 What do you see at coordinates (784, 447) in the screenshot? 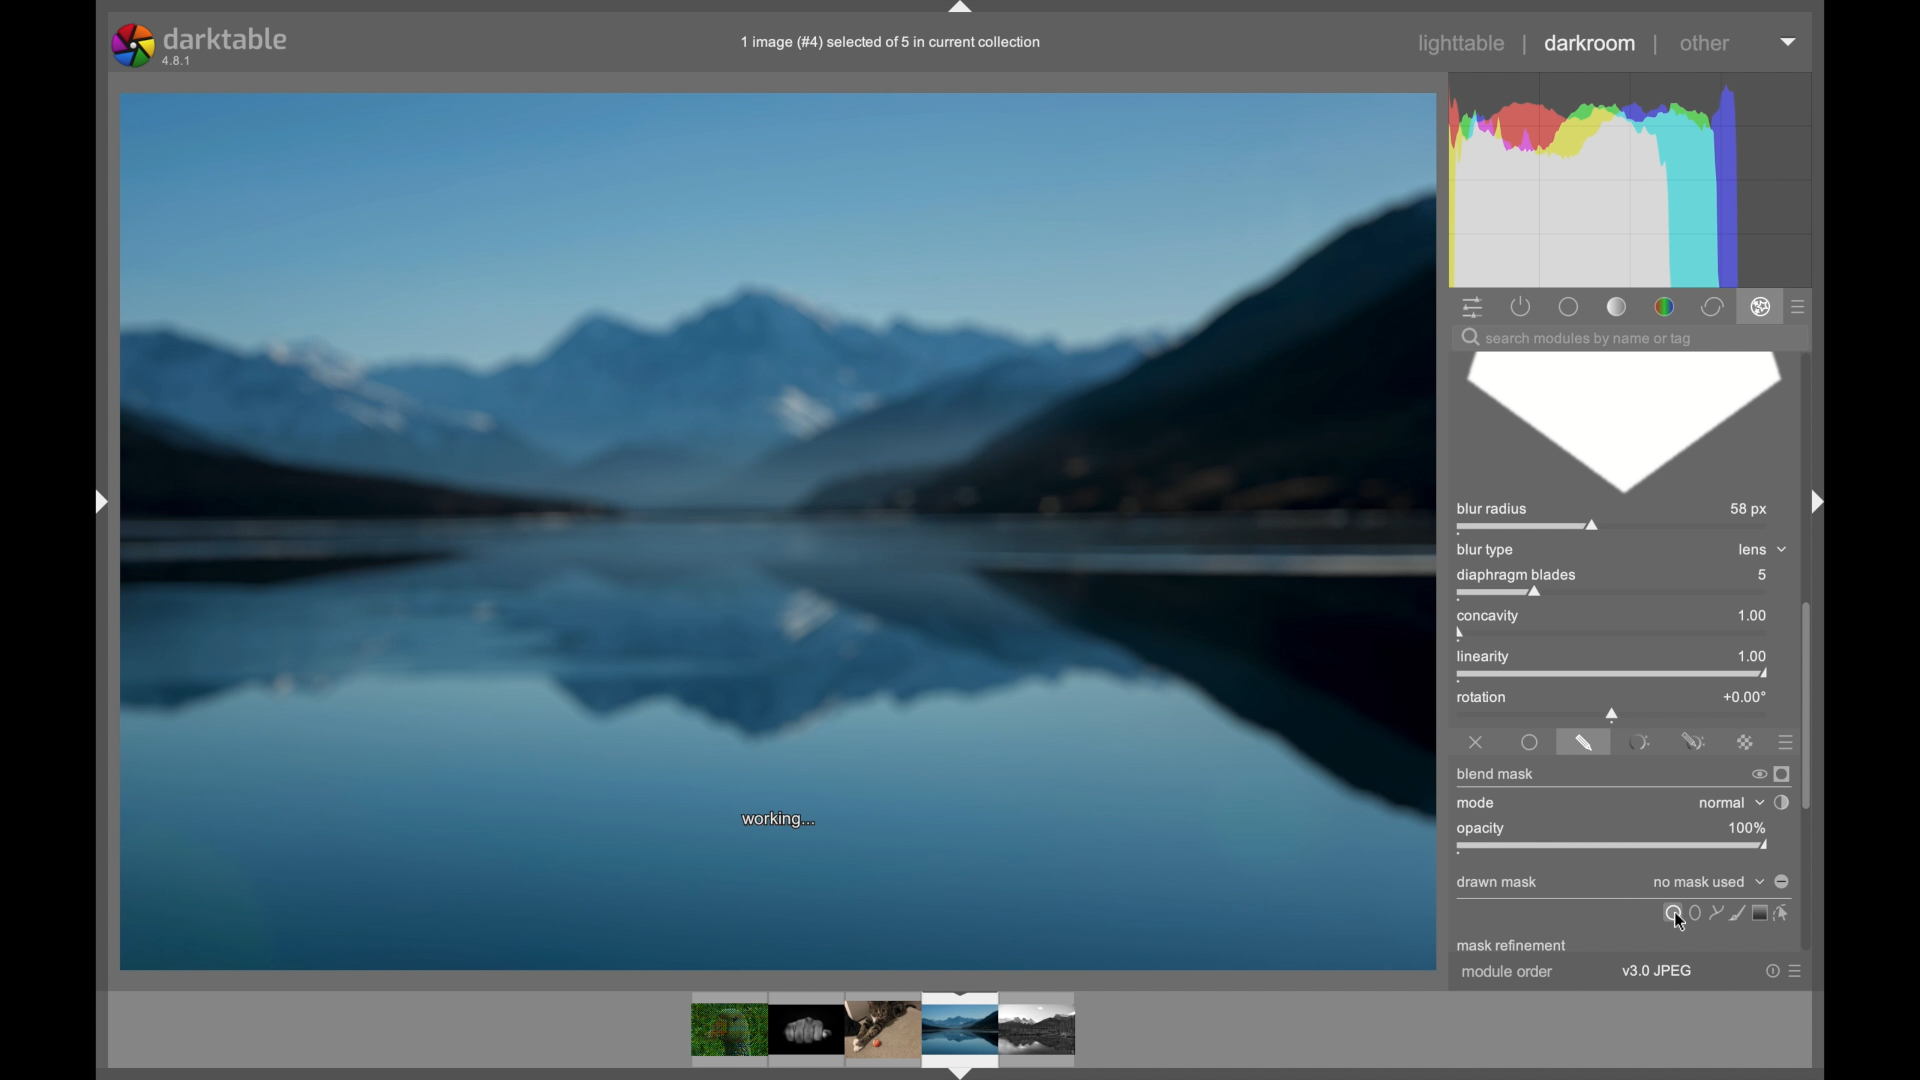
I see `photo blurred` at bounding box center [784, 447].